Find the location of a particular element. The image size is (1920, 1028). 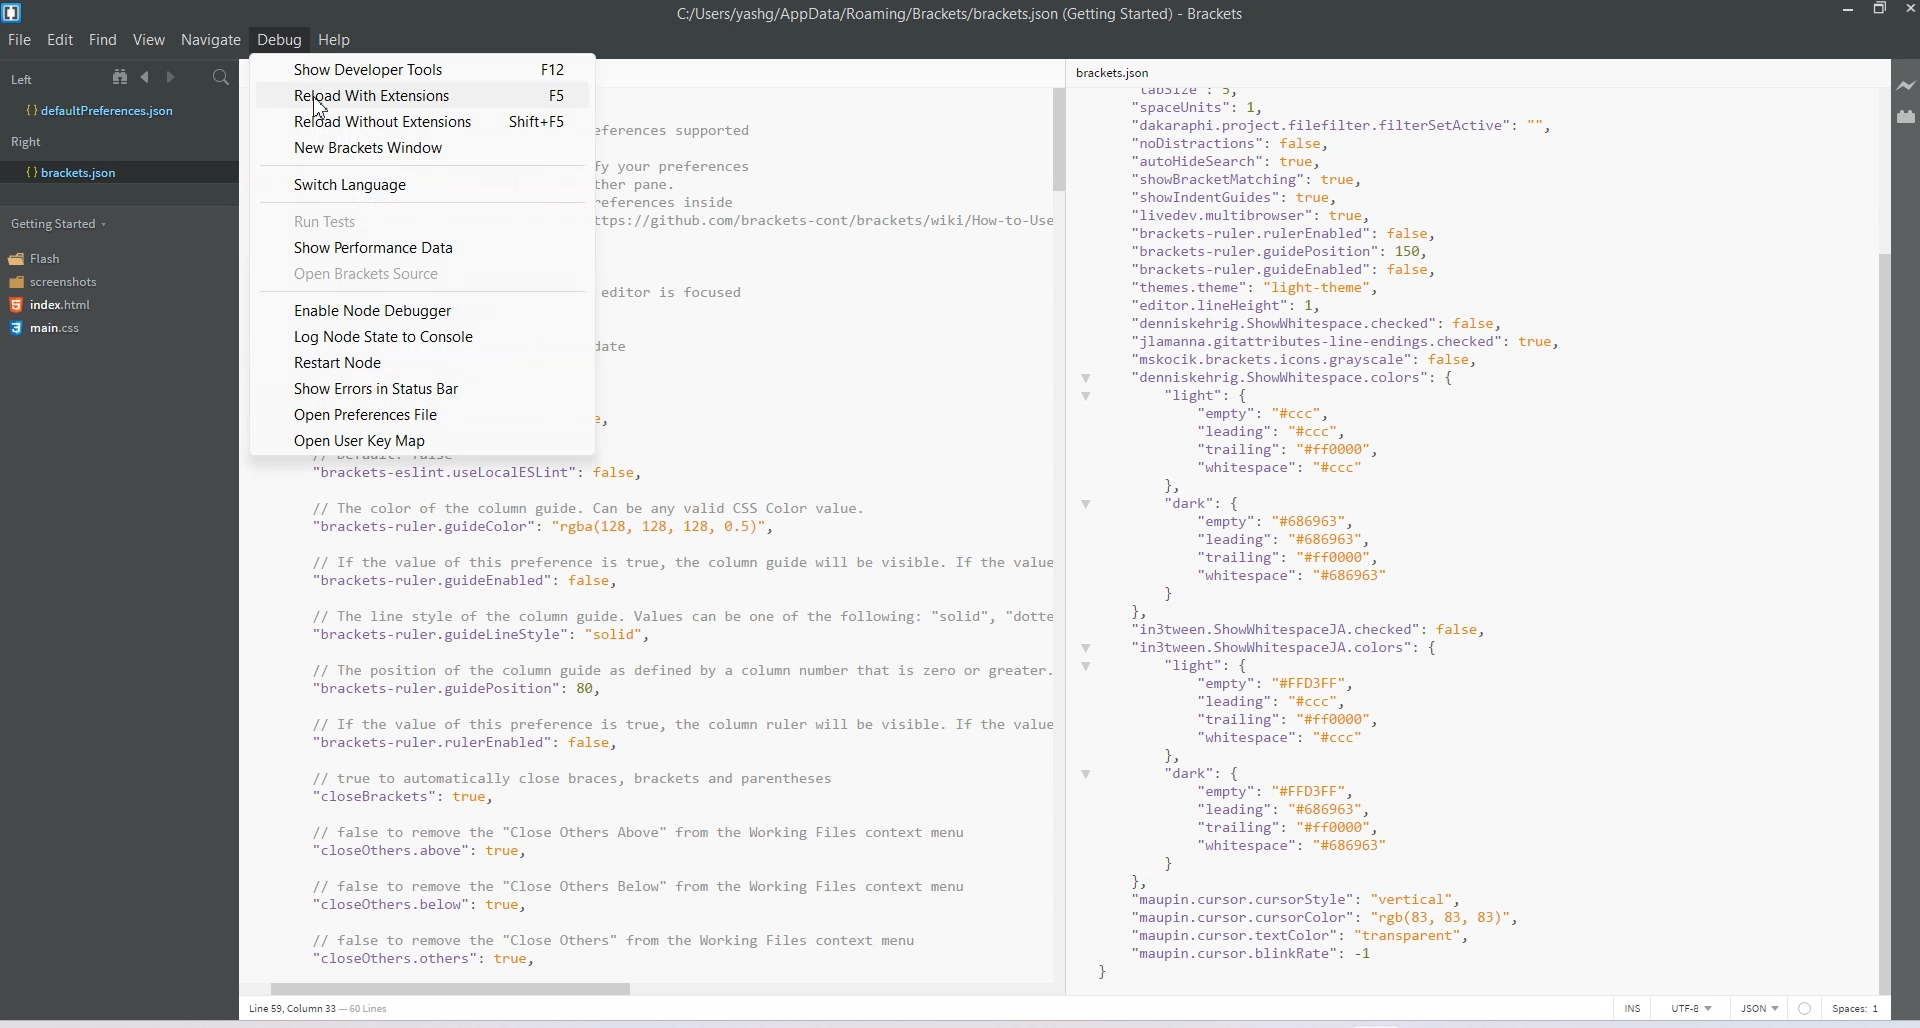

Extension Manager is located at coordinates (1907, 120).